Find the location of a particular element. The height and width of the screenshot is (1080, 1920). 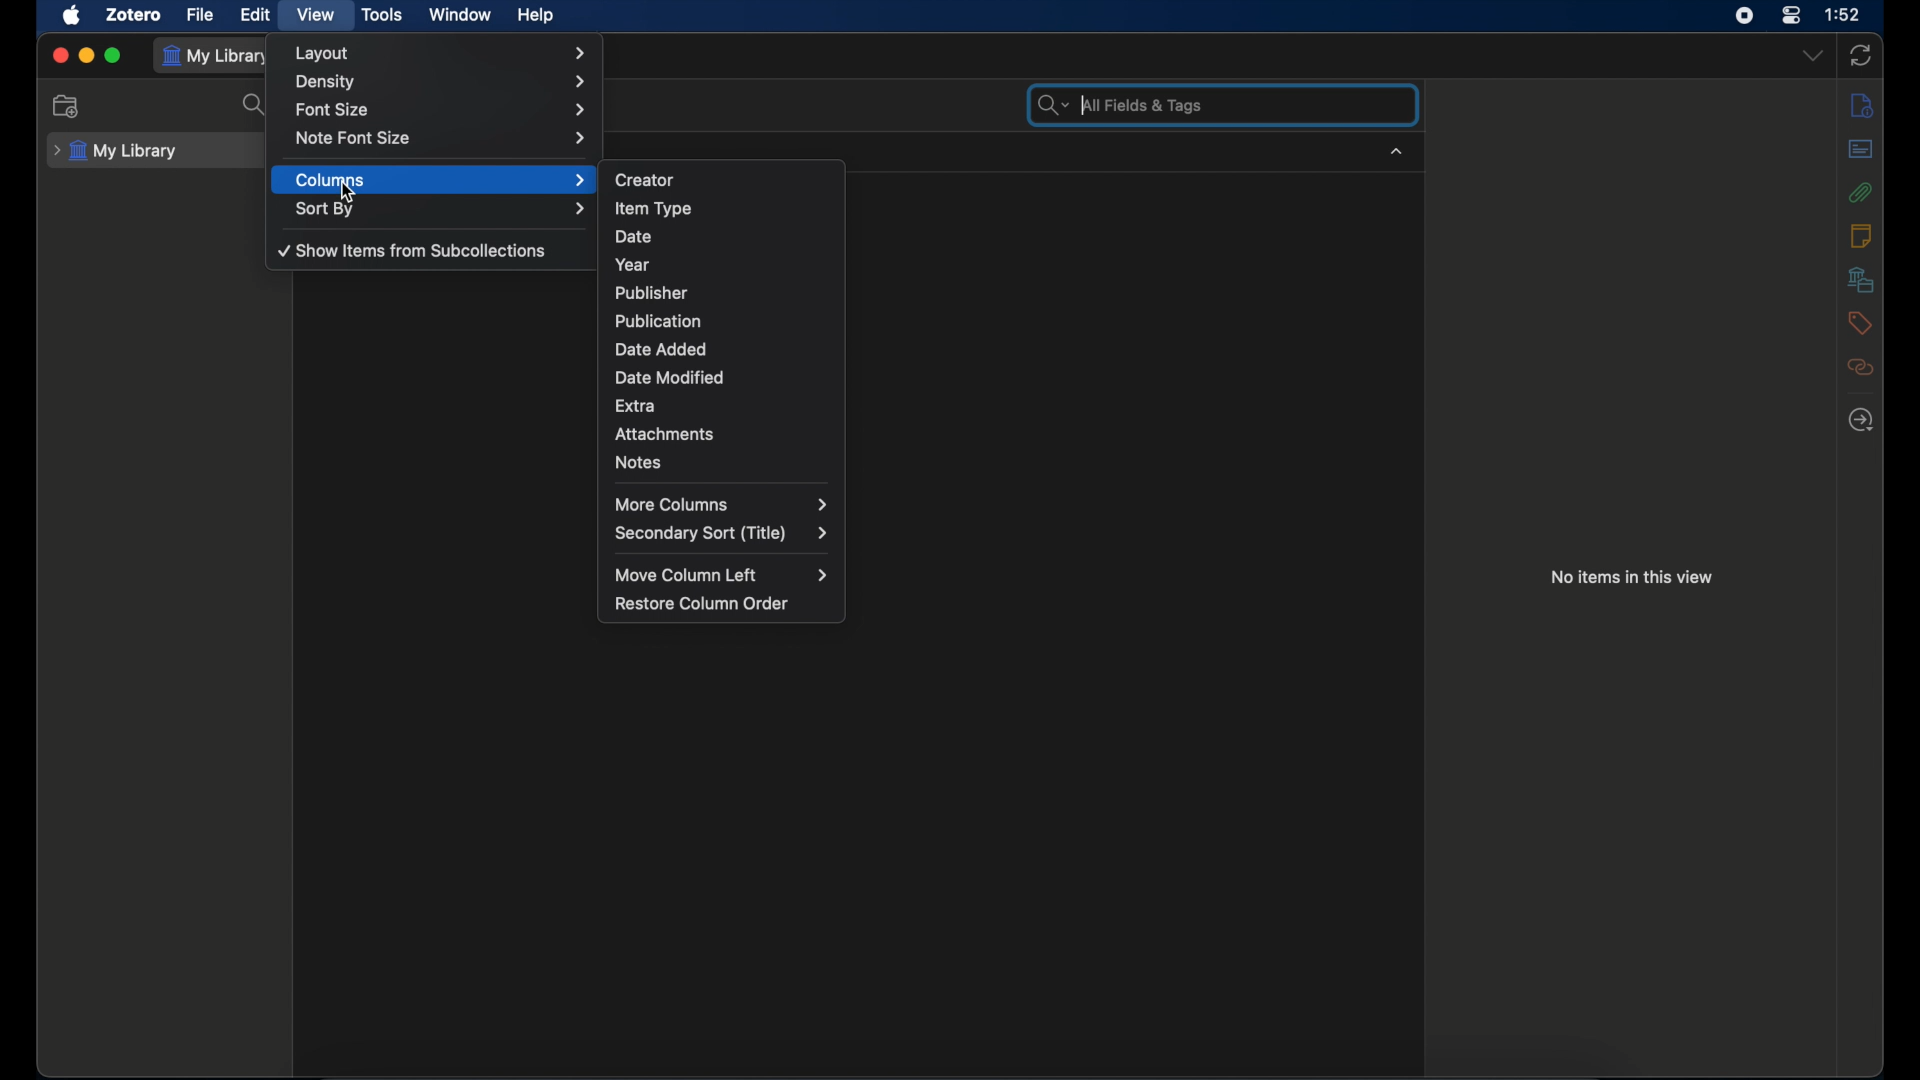

move column left menu is located at coordinates (727, 576).